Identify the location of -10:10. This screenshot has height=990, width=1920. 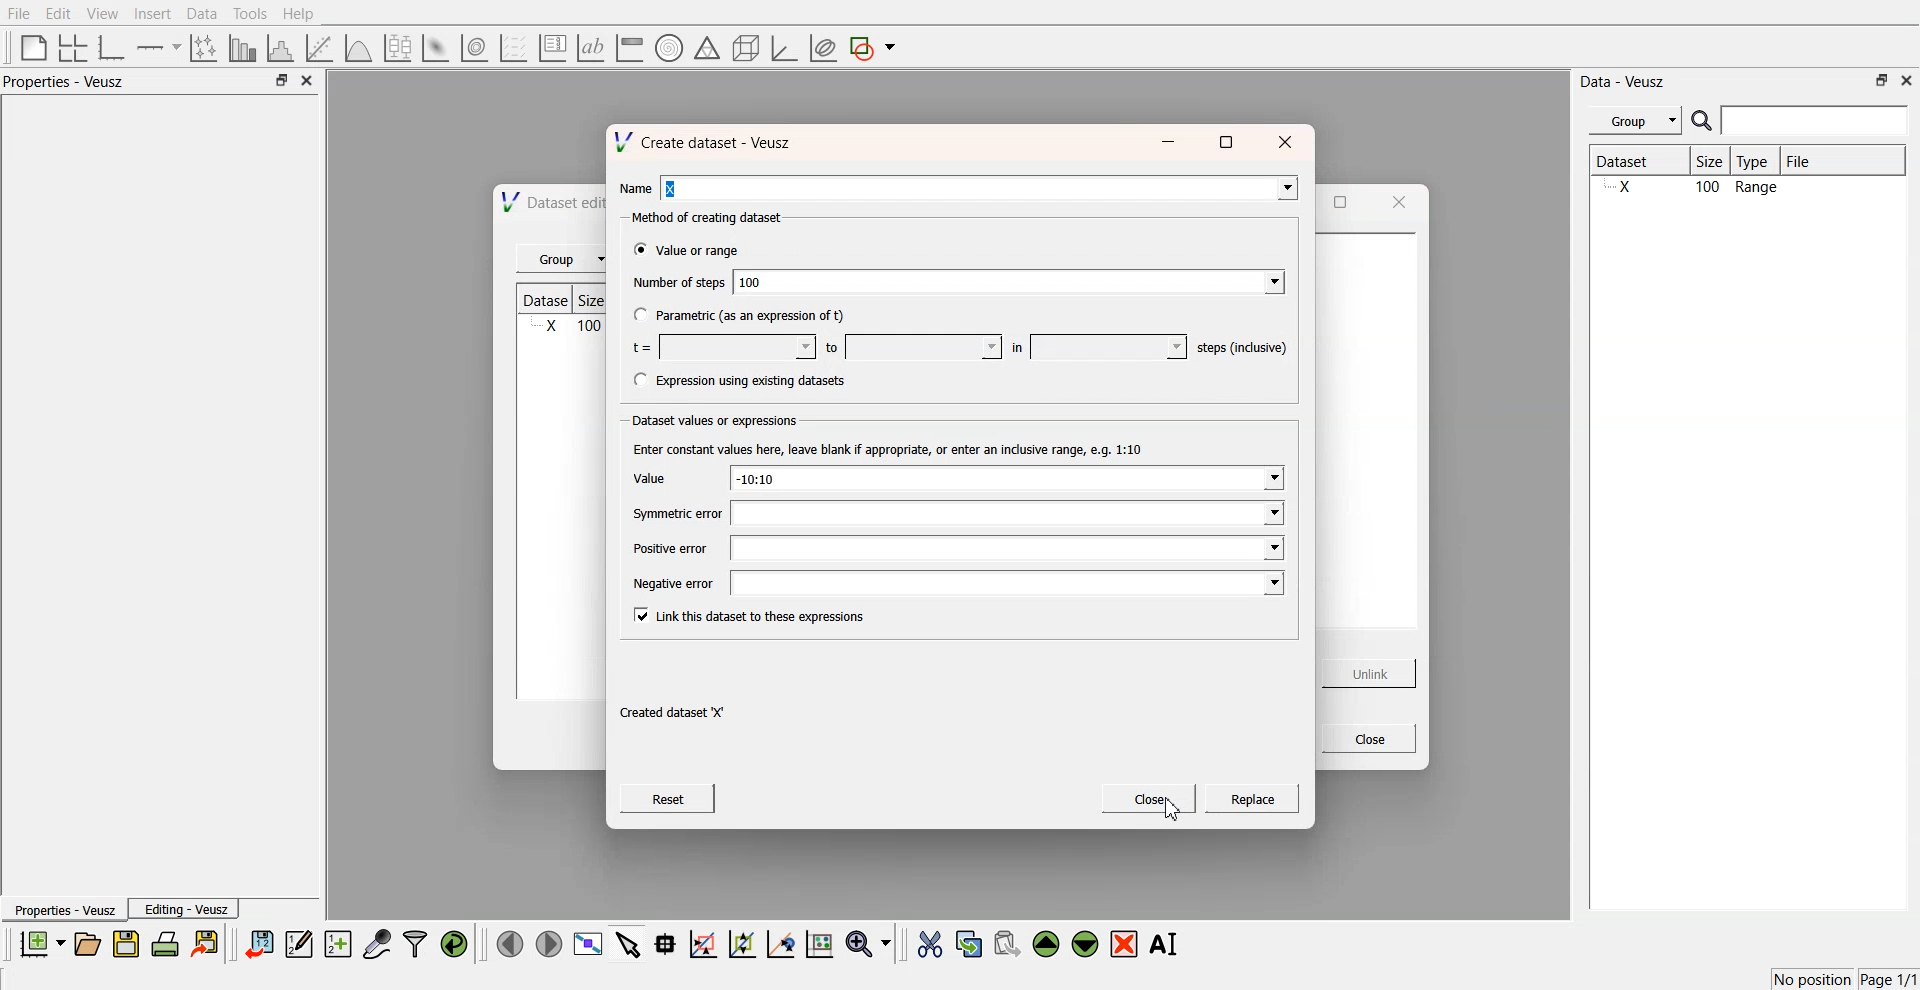
(1007, 478).